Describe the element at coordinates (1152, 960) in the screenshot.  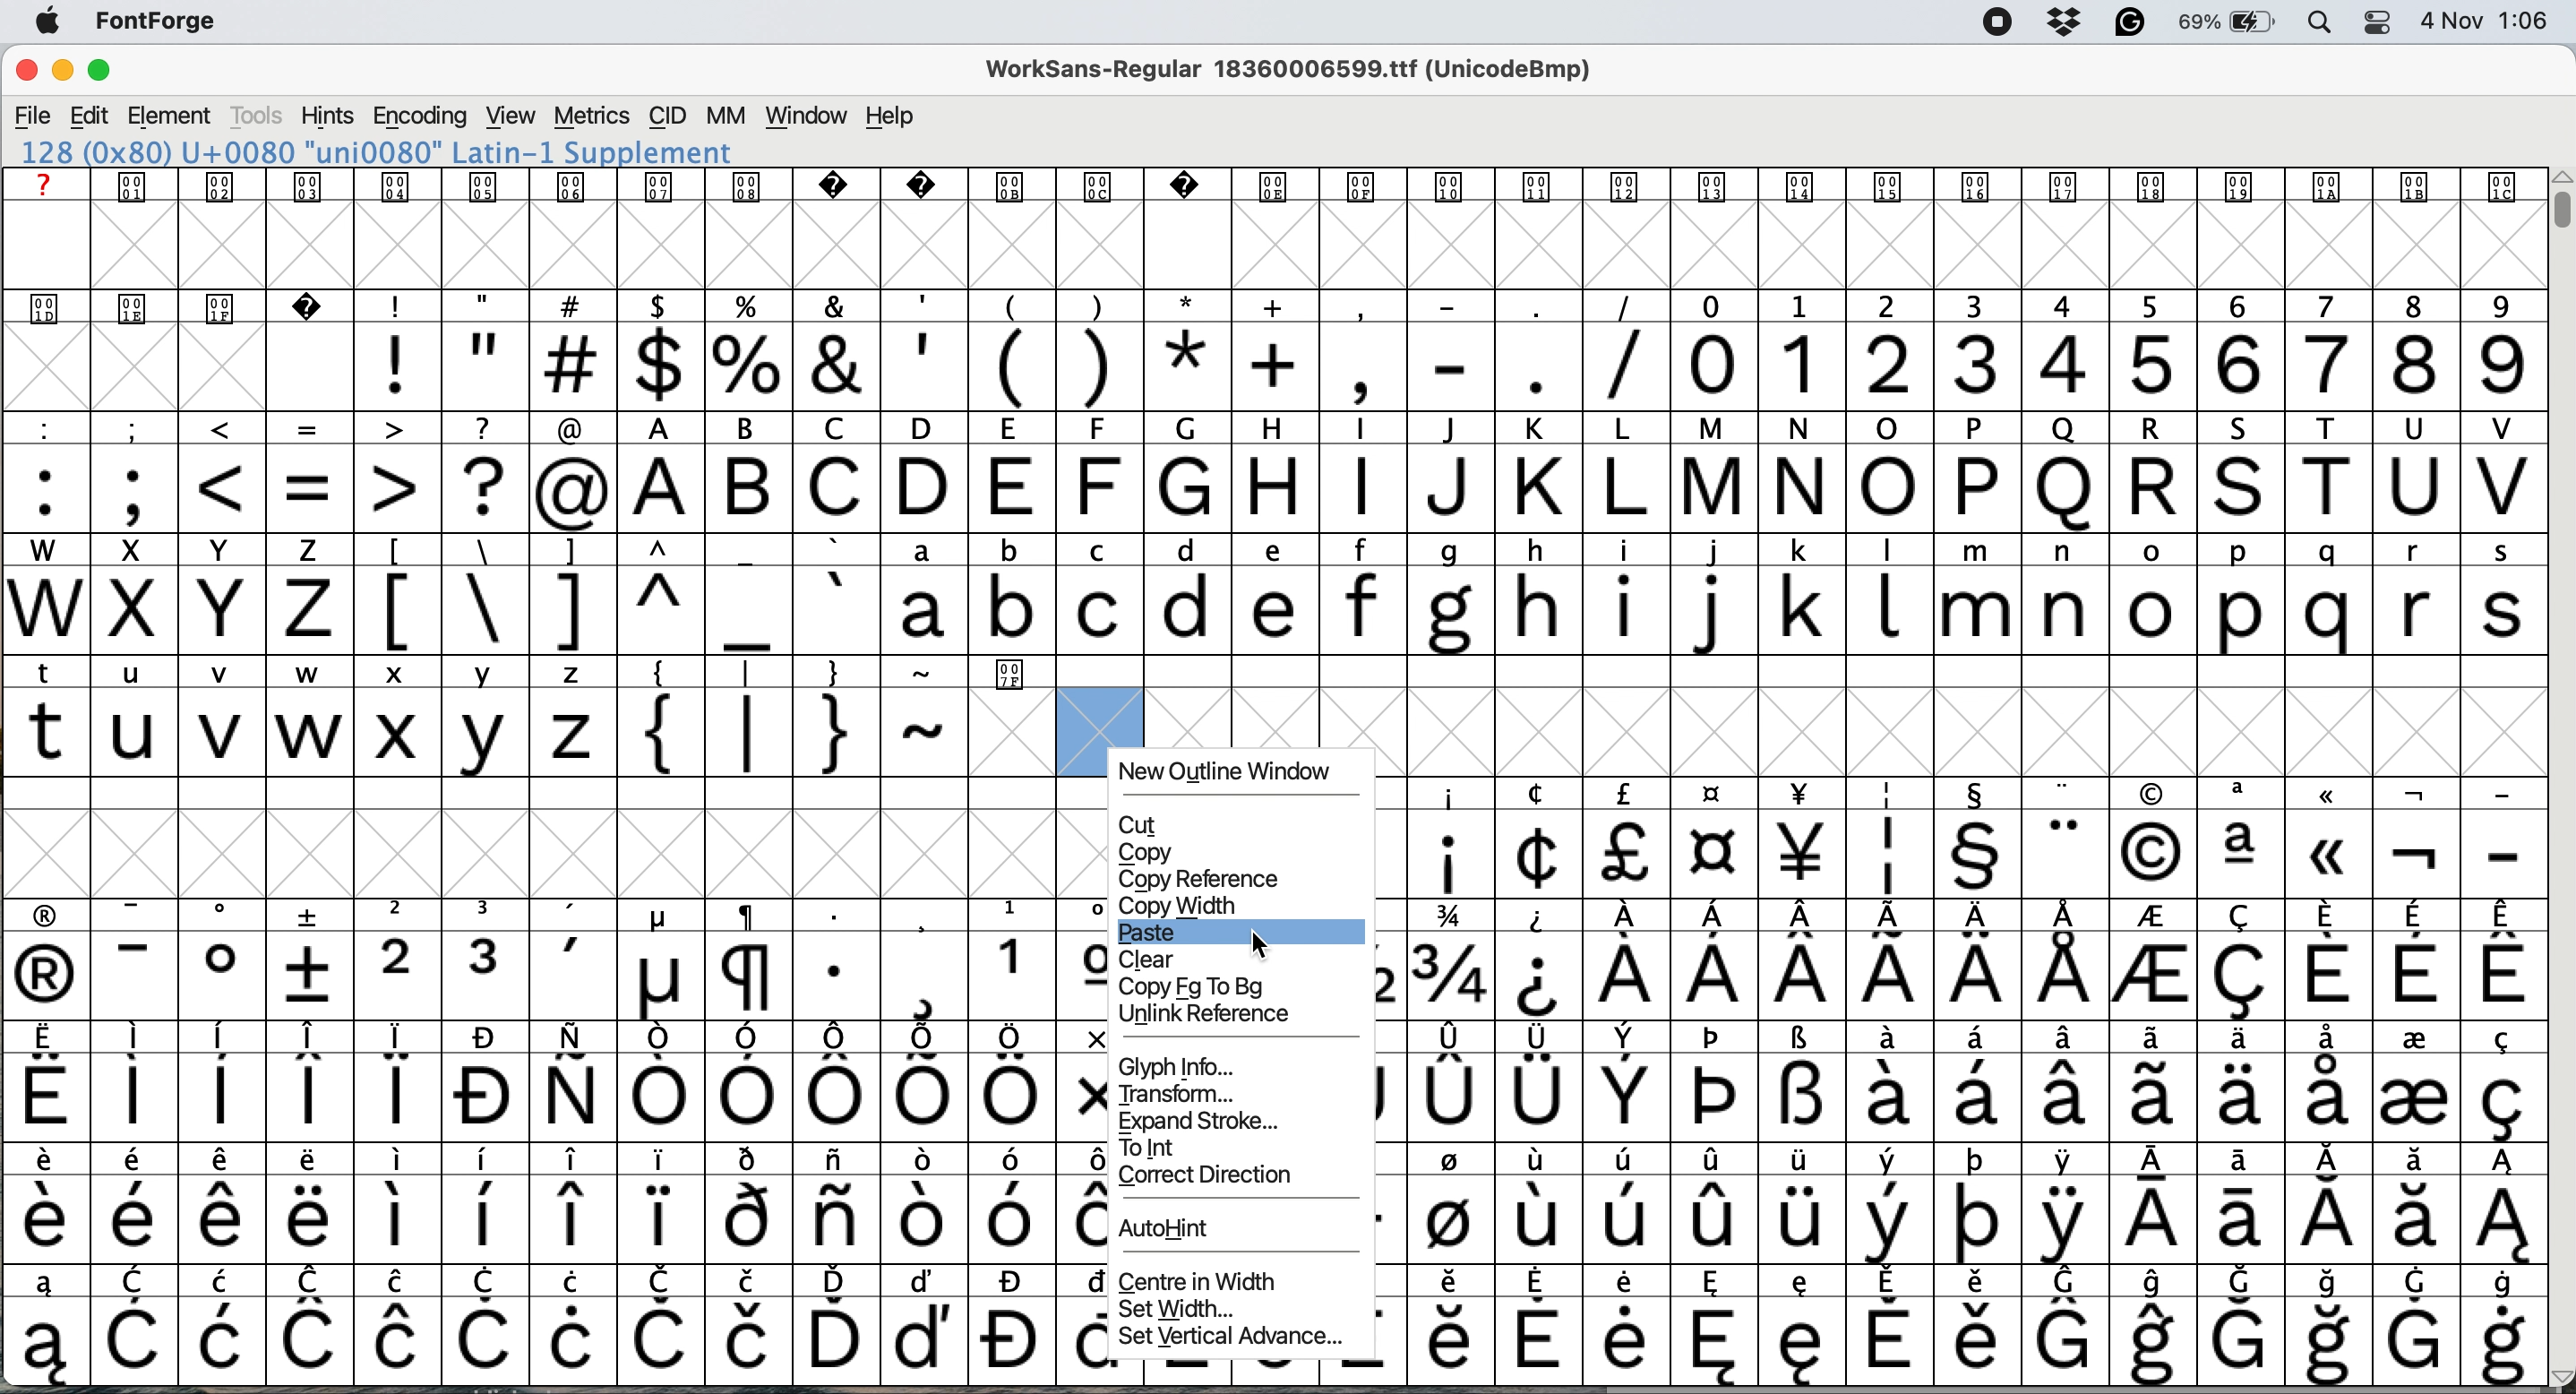
I see `clear` at that location.